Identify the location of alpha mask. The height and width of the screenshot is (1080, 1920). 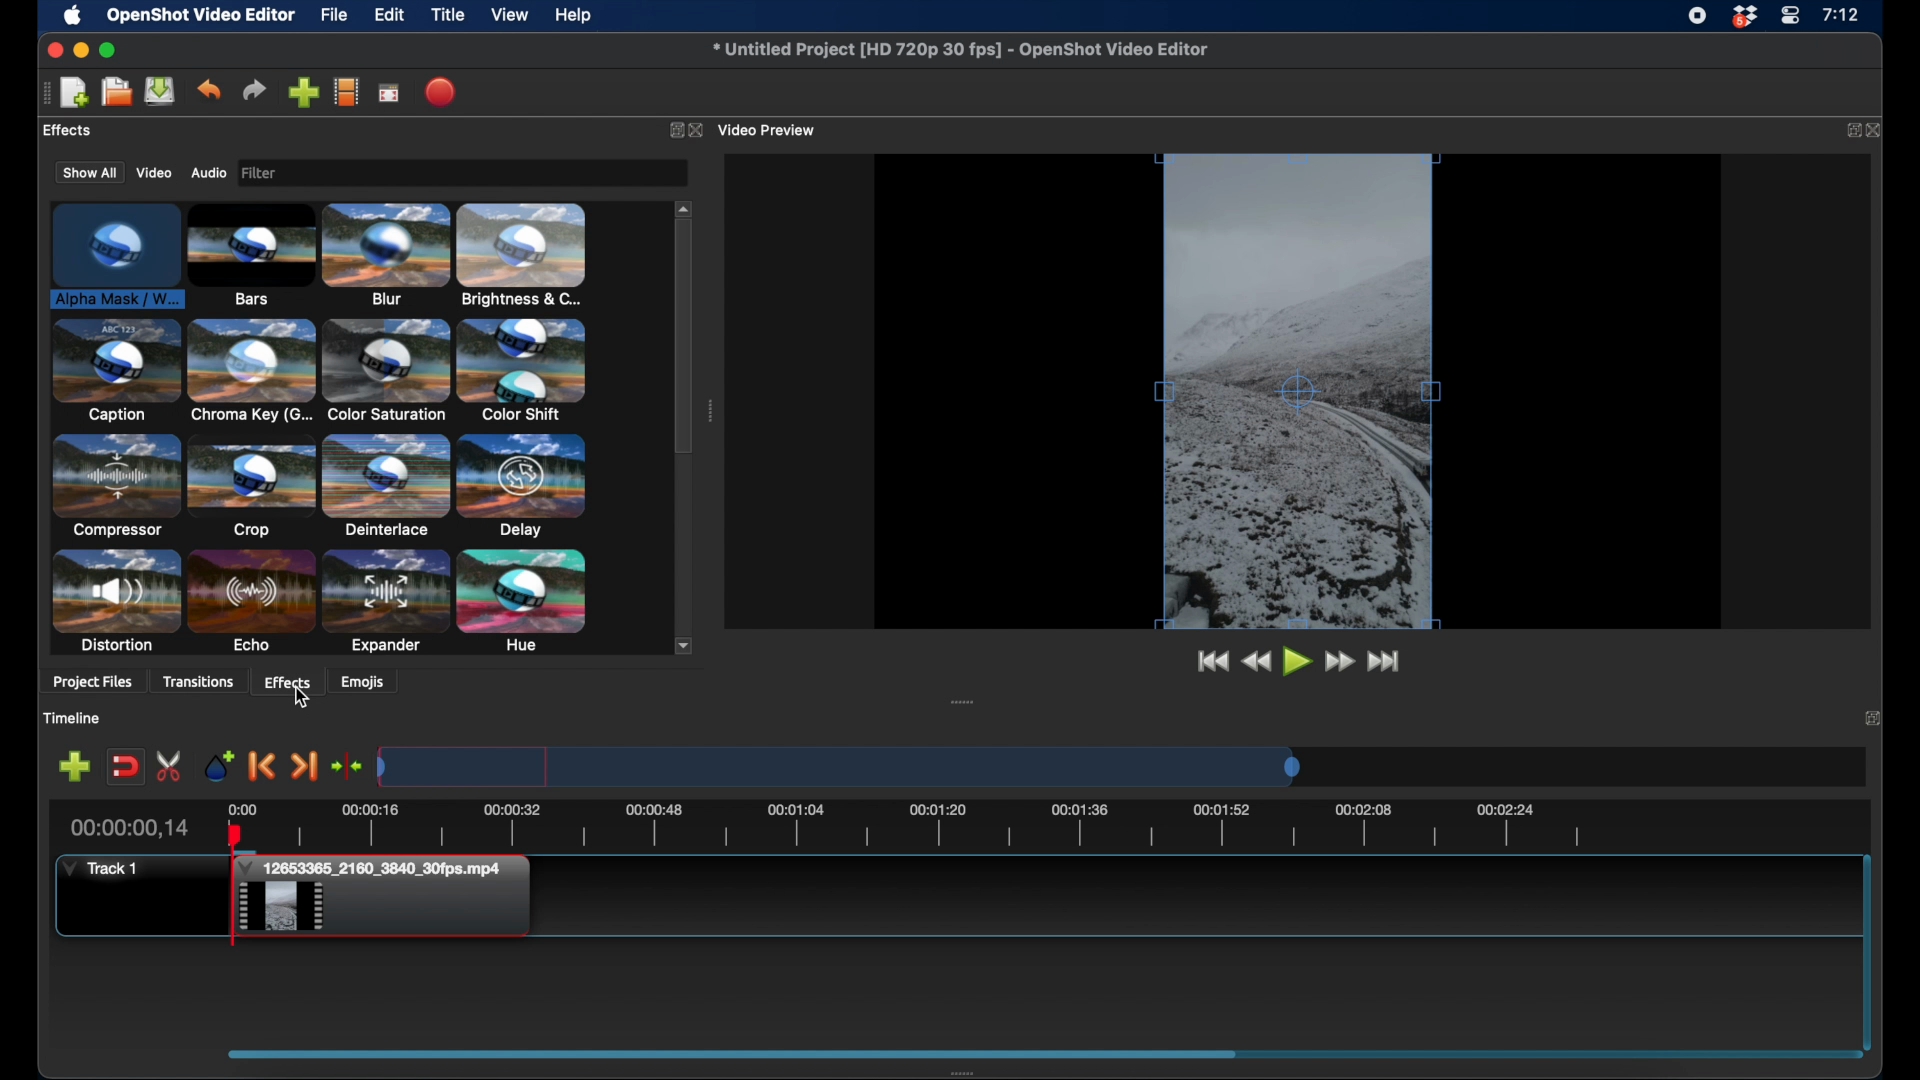
(114, 258).